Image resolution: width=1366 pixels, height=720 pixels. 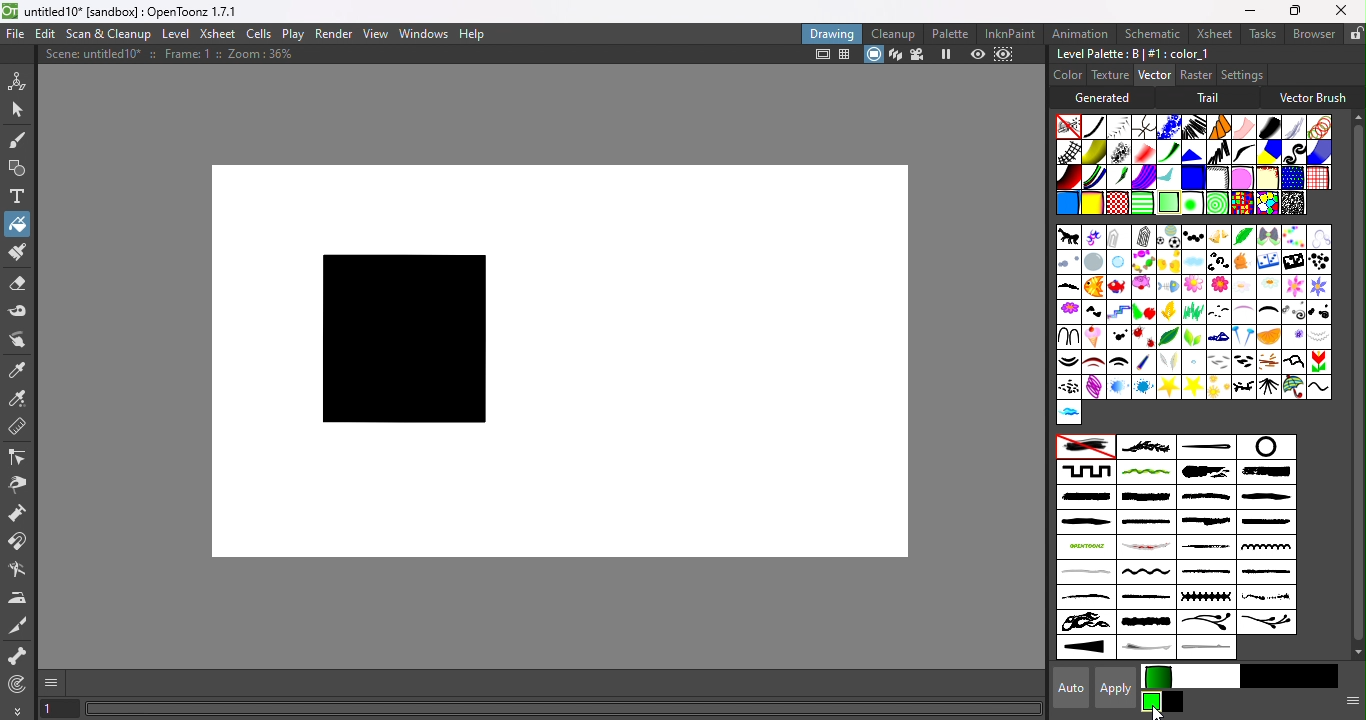 I want to click on Pinch tool, so click(x=21, y=484).